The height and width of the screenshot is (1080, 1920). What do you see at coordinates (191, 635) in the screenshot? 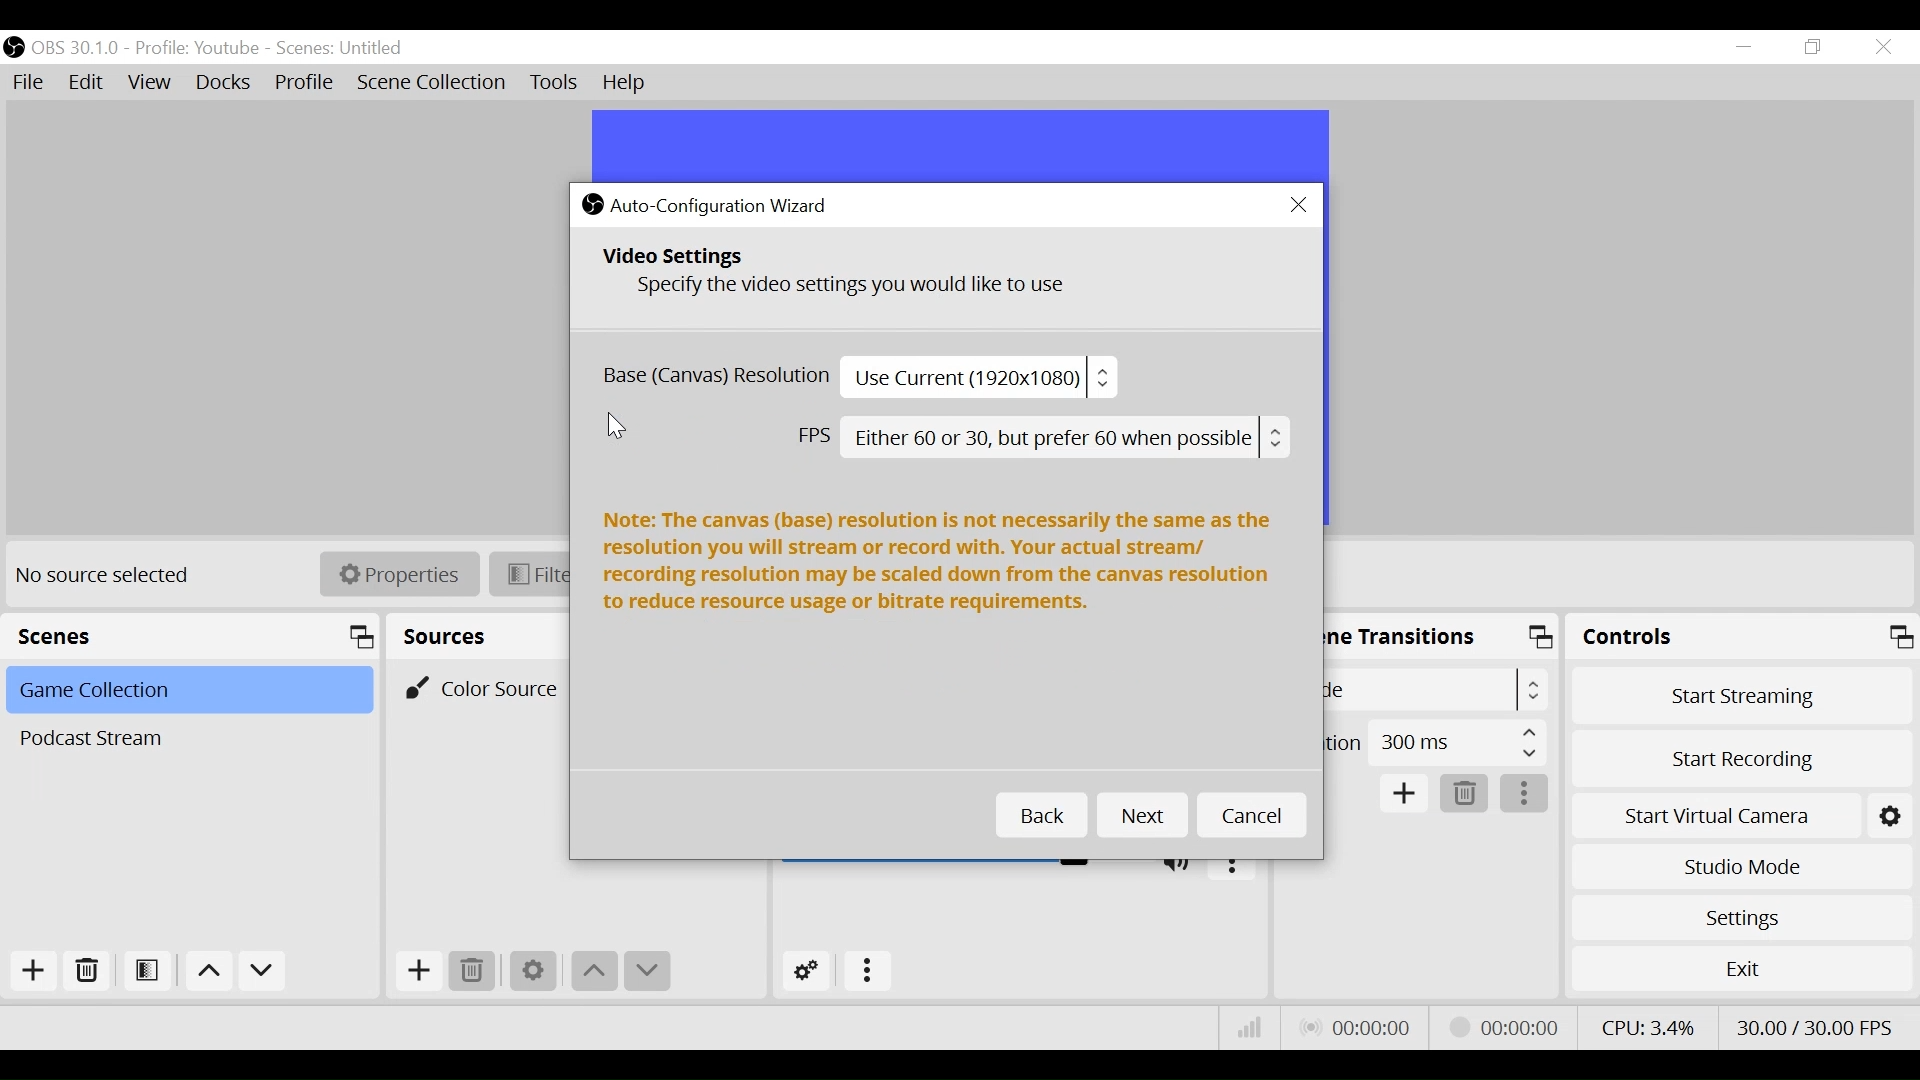
I see `Scenes Panel` at bounding box center [191, 635].